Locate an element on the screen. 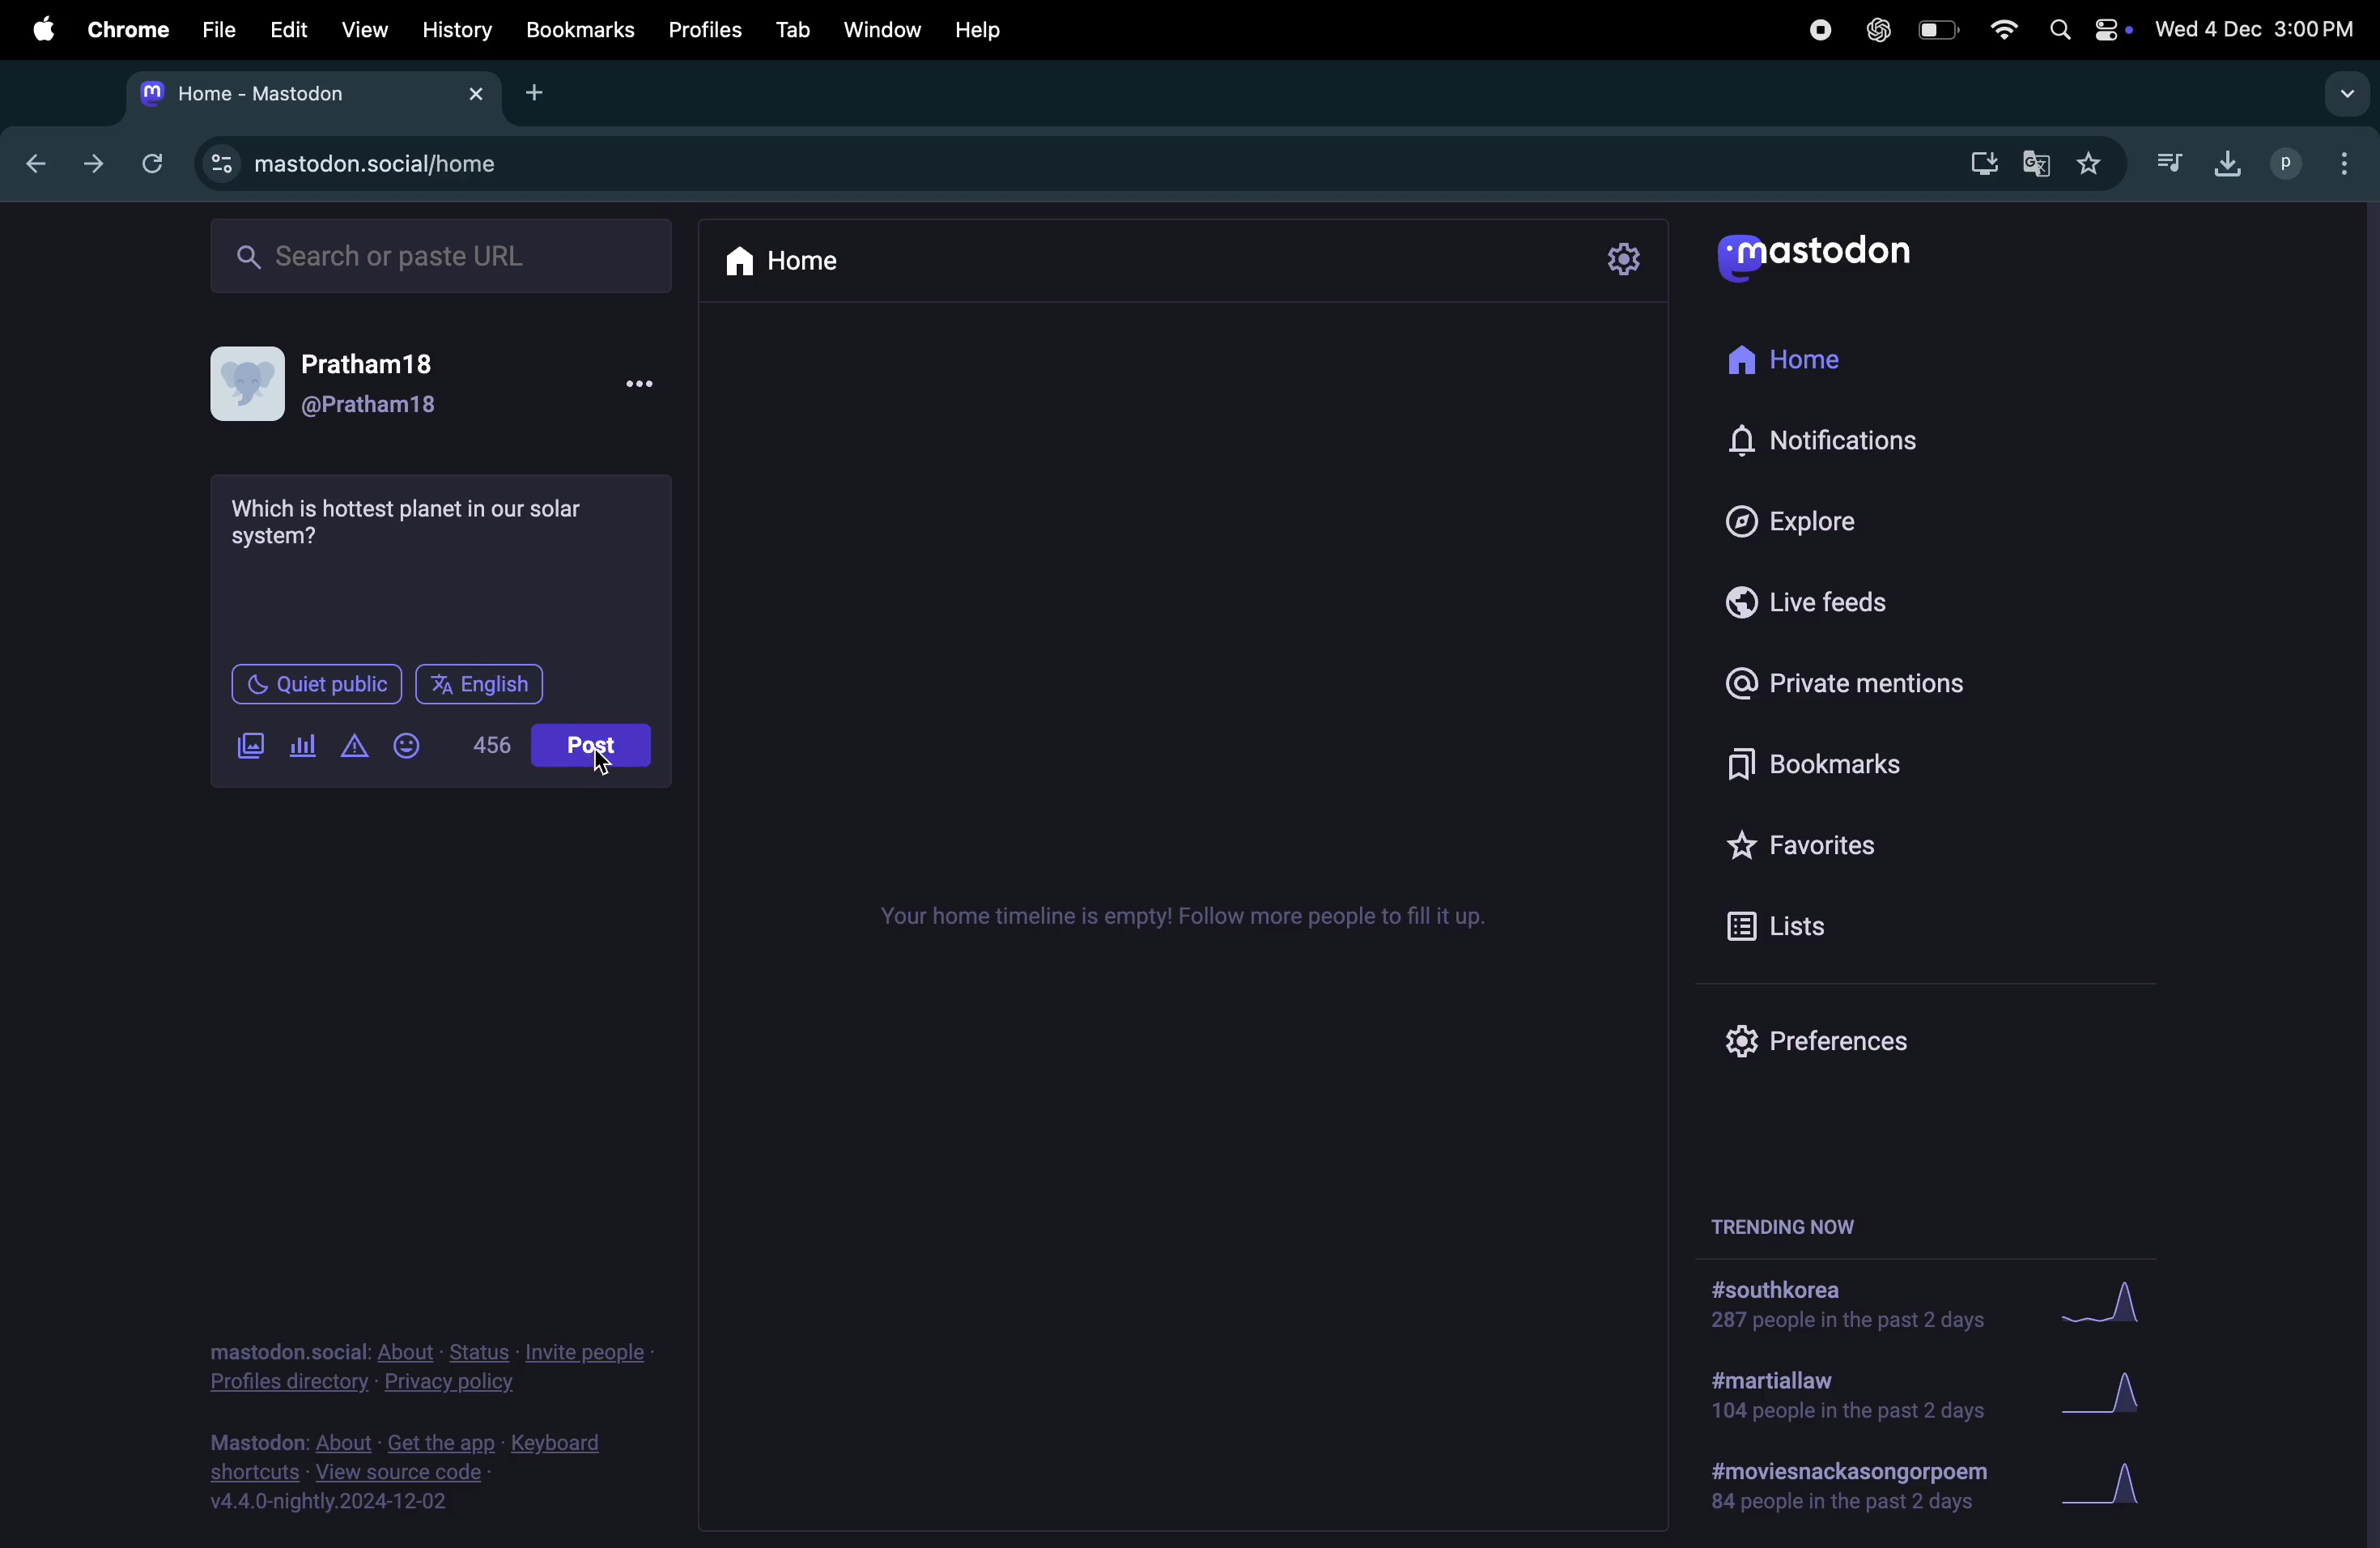 The height and width of the screenshot is (1548, 2380). window is located at coordinates (880, 28).